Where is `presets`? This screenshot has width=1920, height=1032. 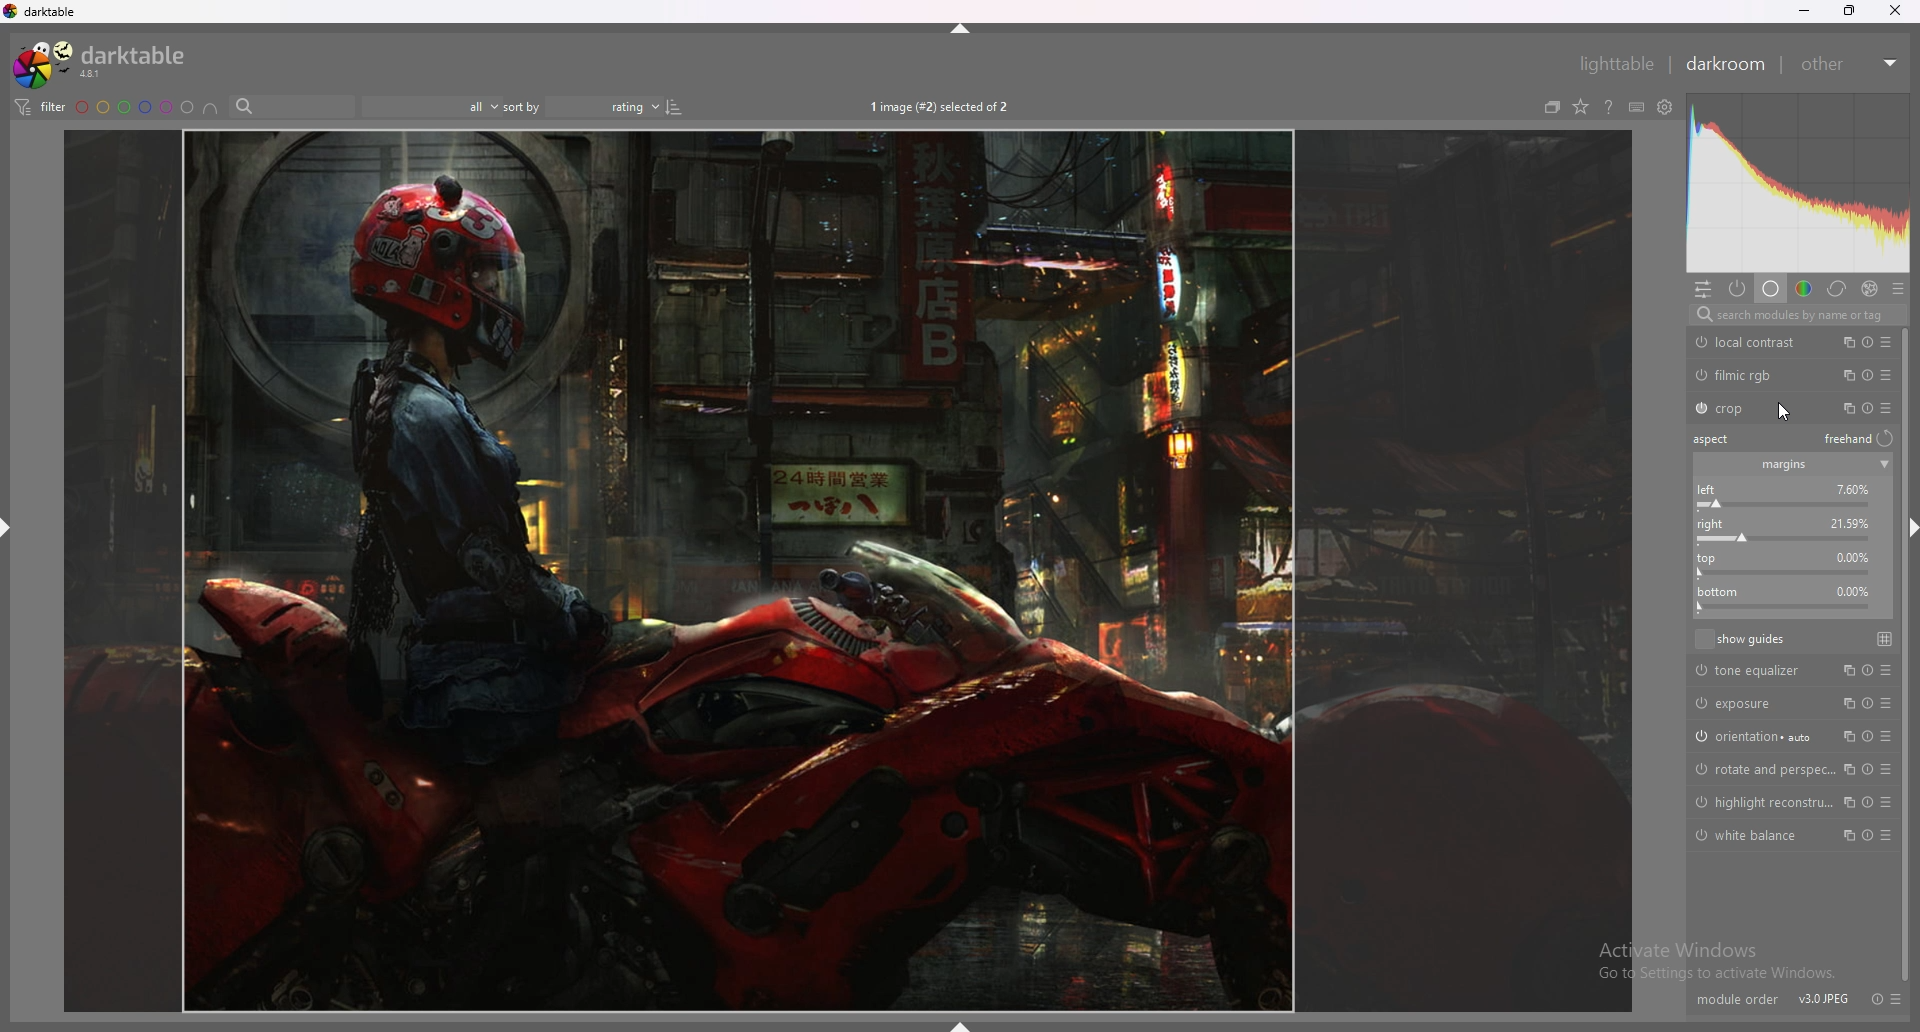
presets is located at coordinates (1886, 375).